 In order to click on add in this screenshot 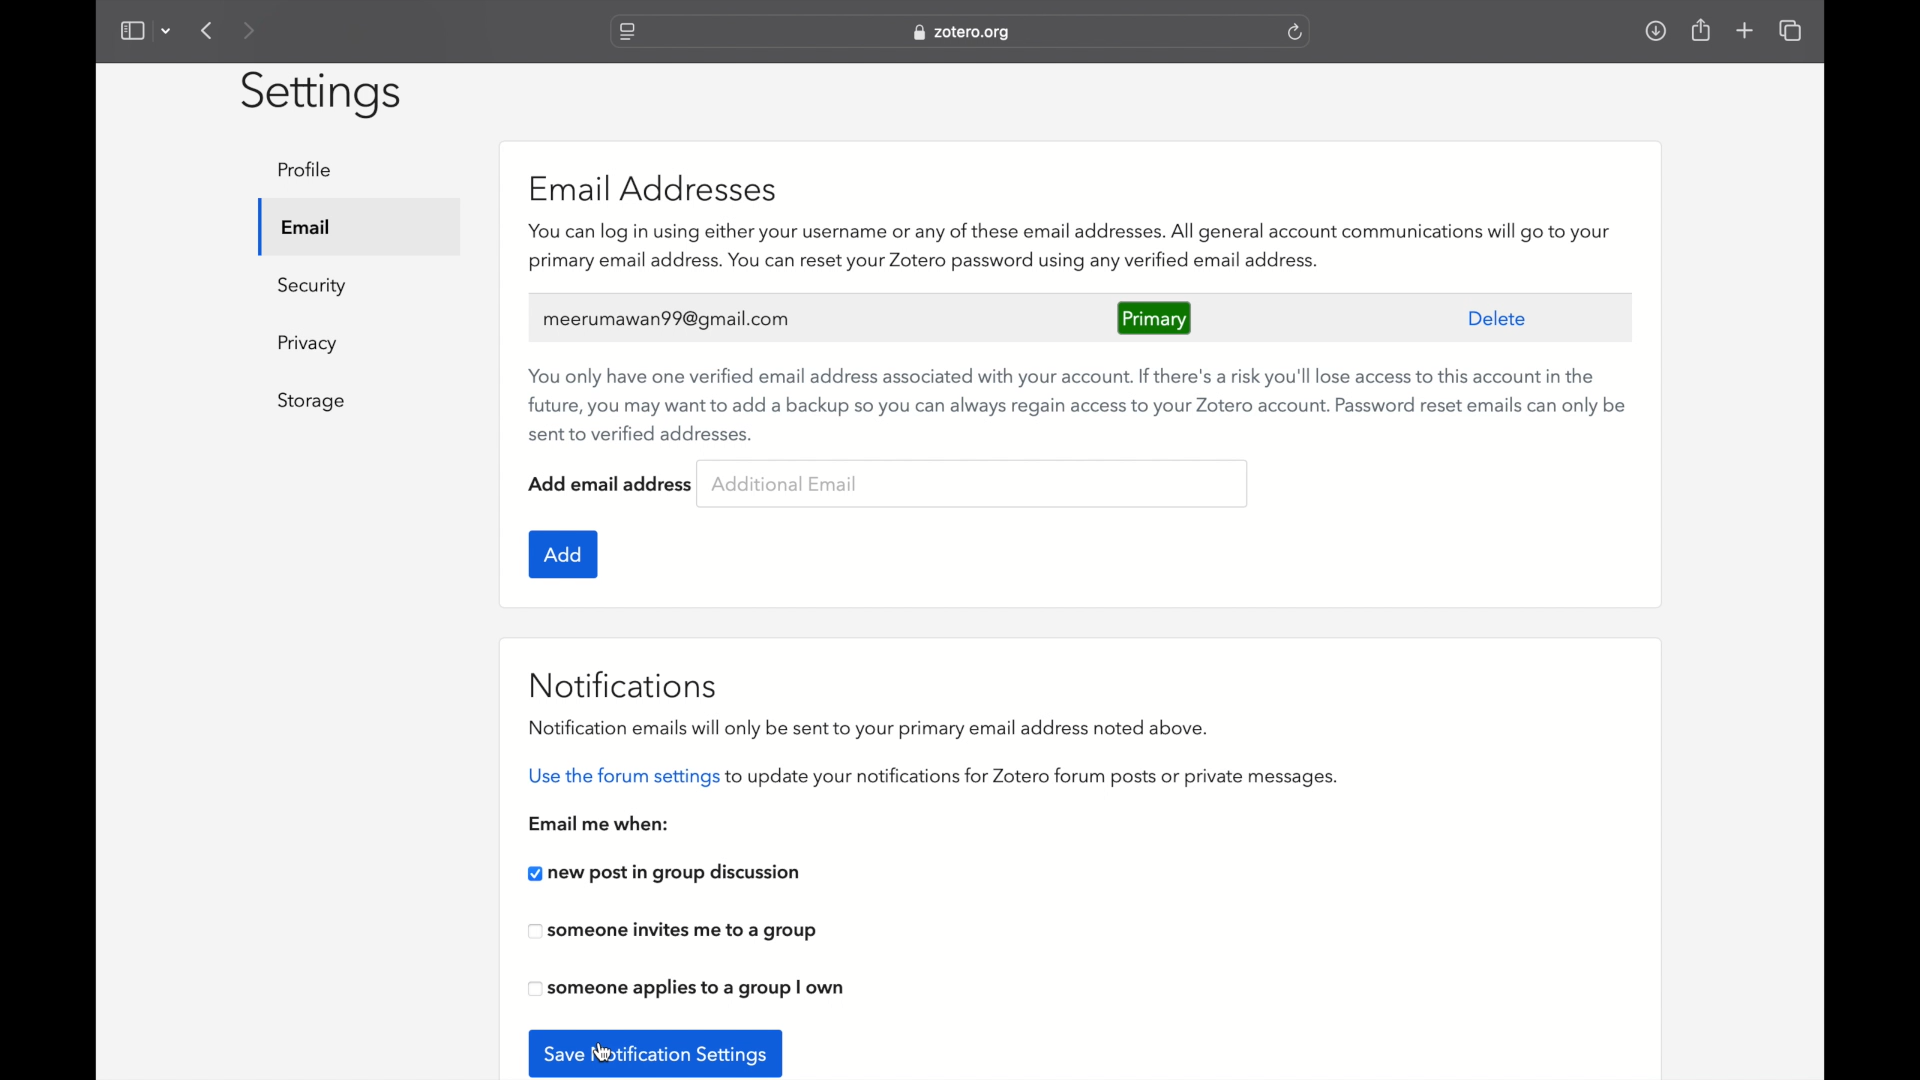, I will do `click(564, 554)`.